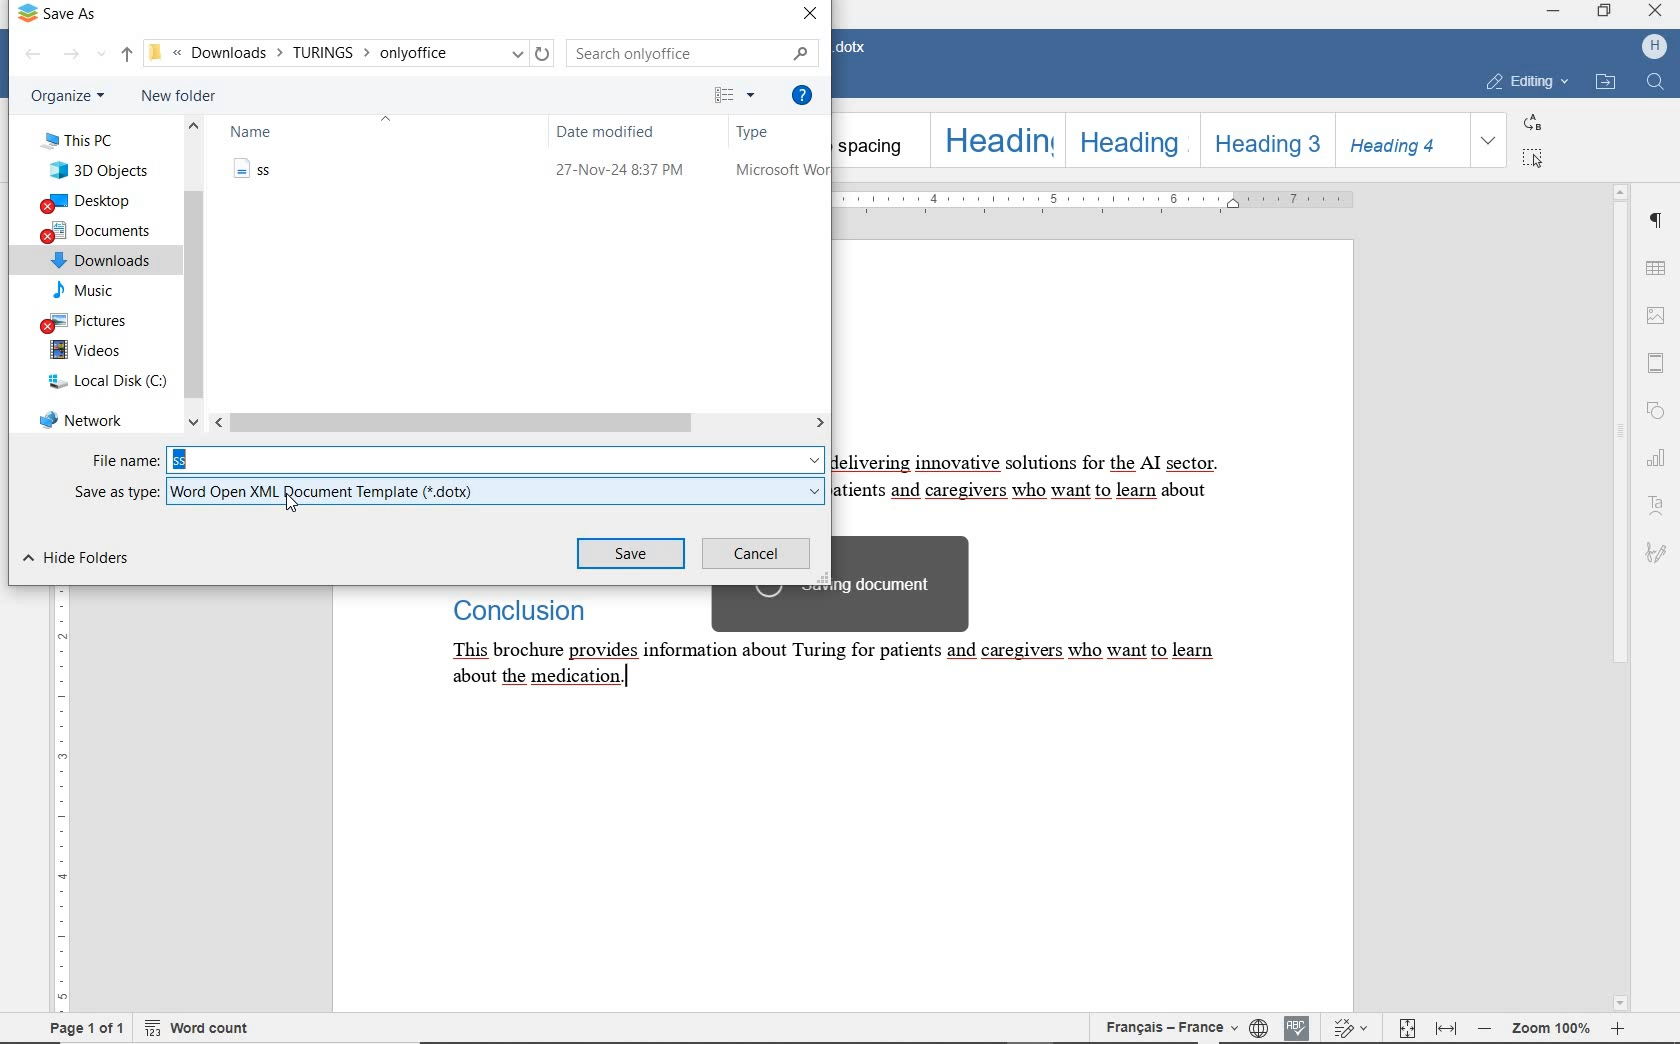 This screenshot has width=1680, height=1044. I want to click on CHANGE YOUR VIEW, so click(738, 98).